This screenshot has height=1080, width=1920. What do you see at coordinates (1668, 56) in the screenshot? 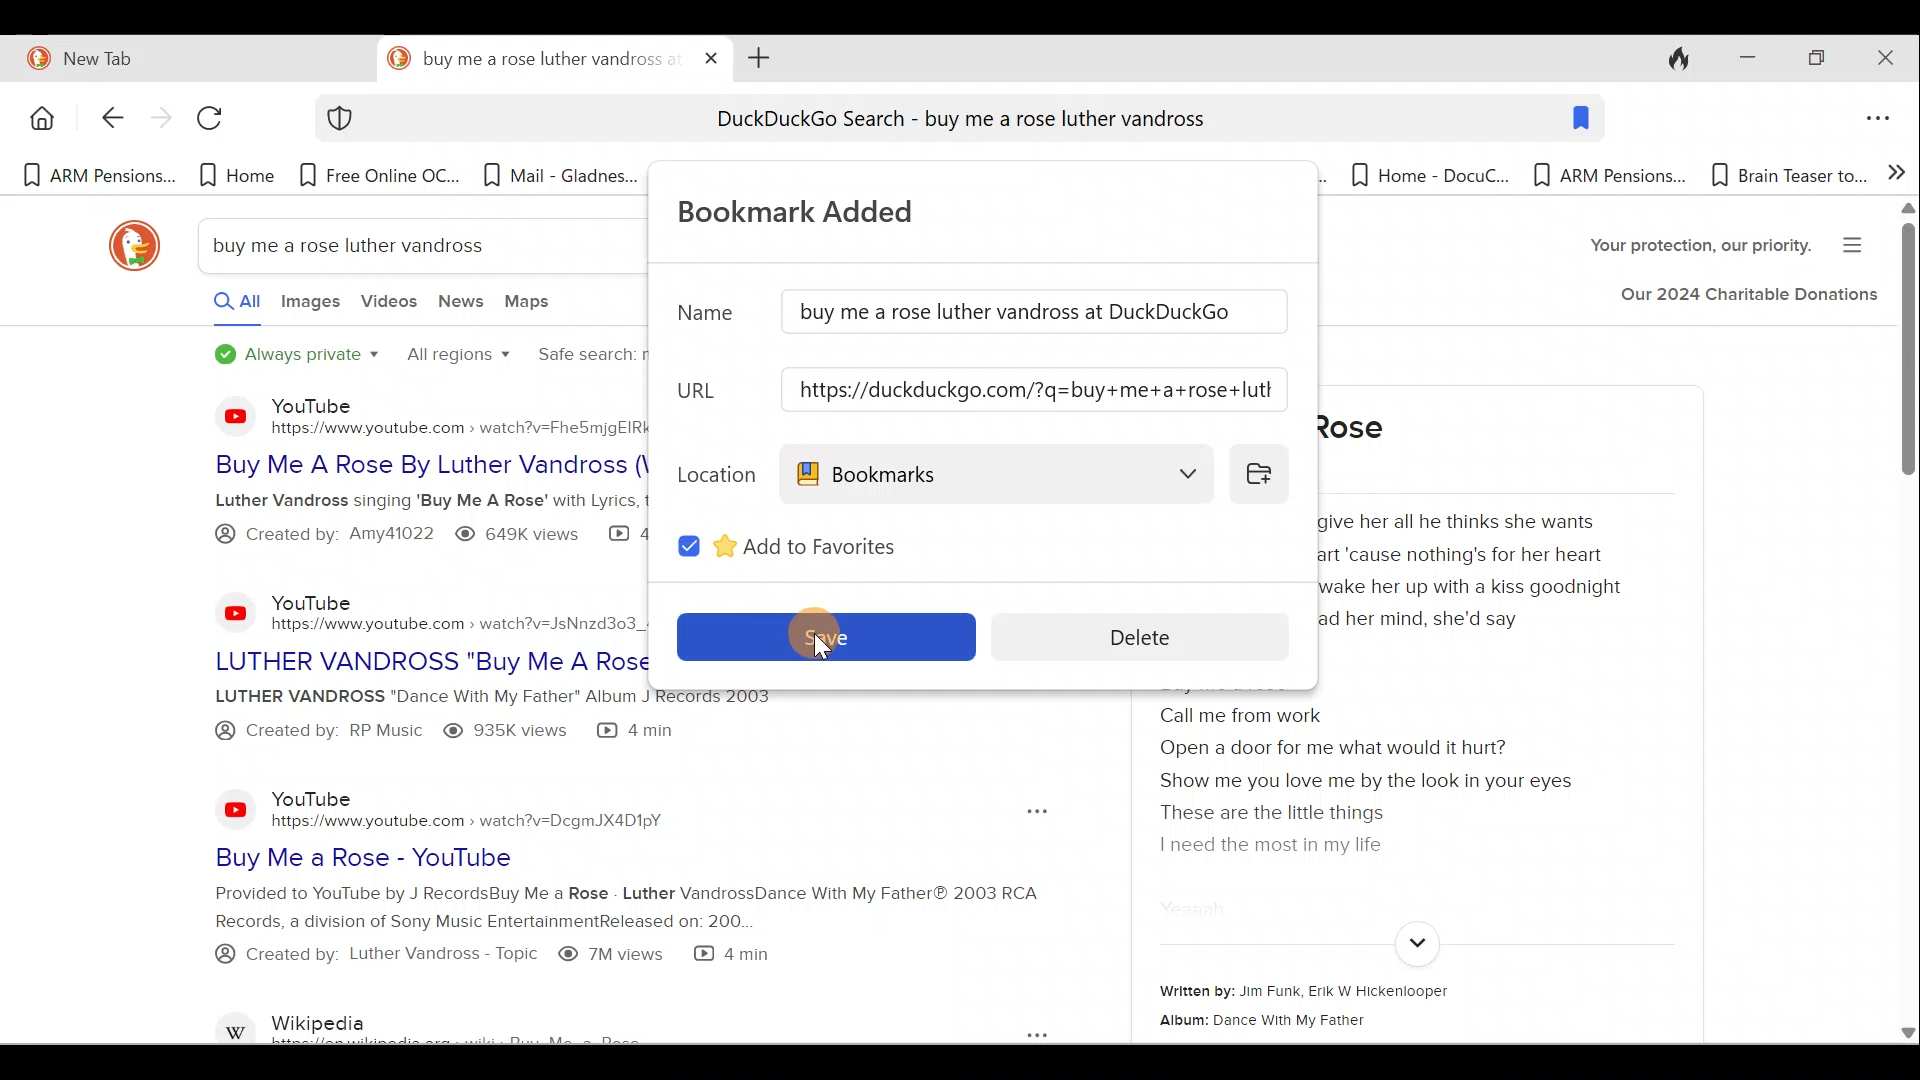
I see `Close tabs and clear data` at bounding box center [1668, 56].